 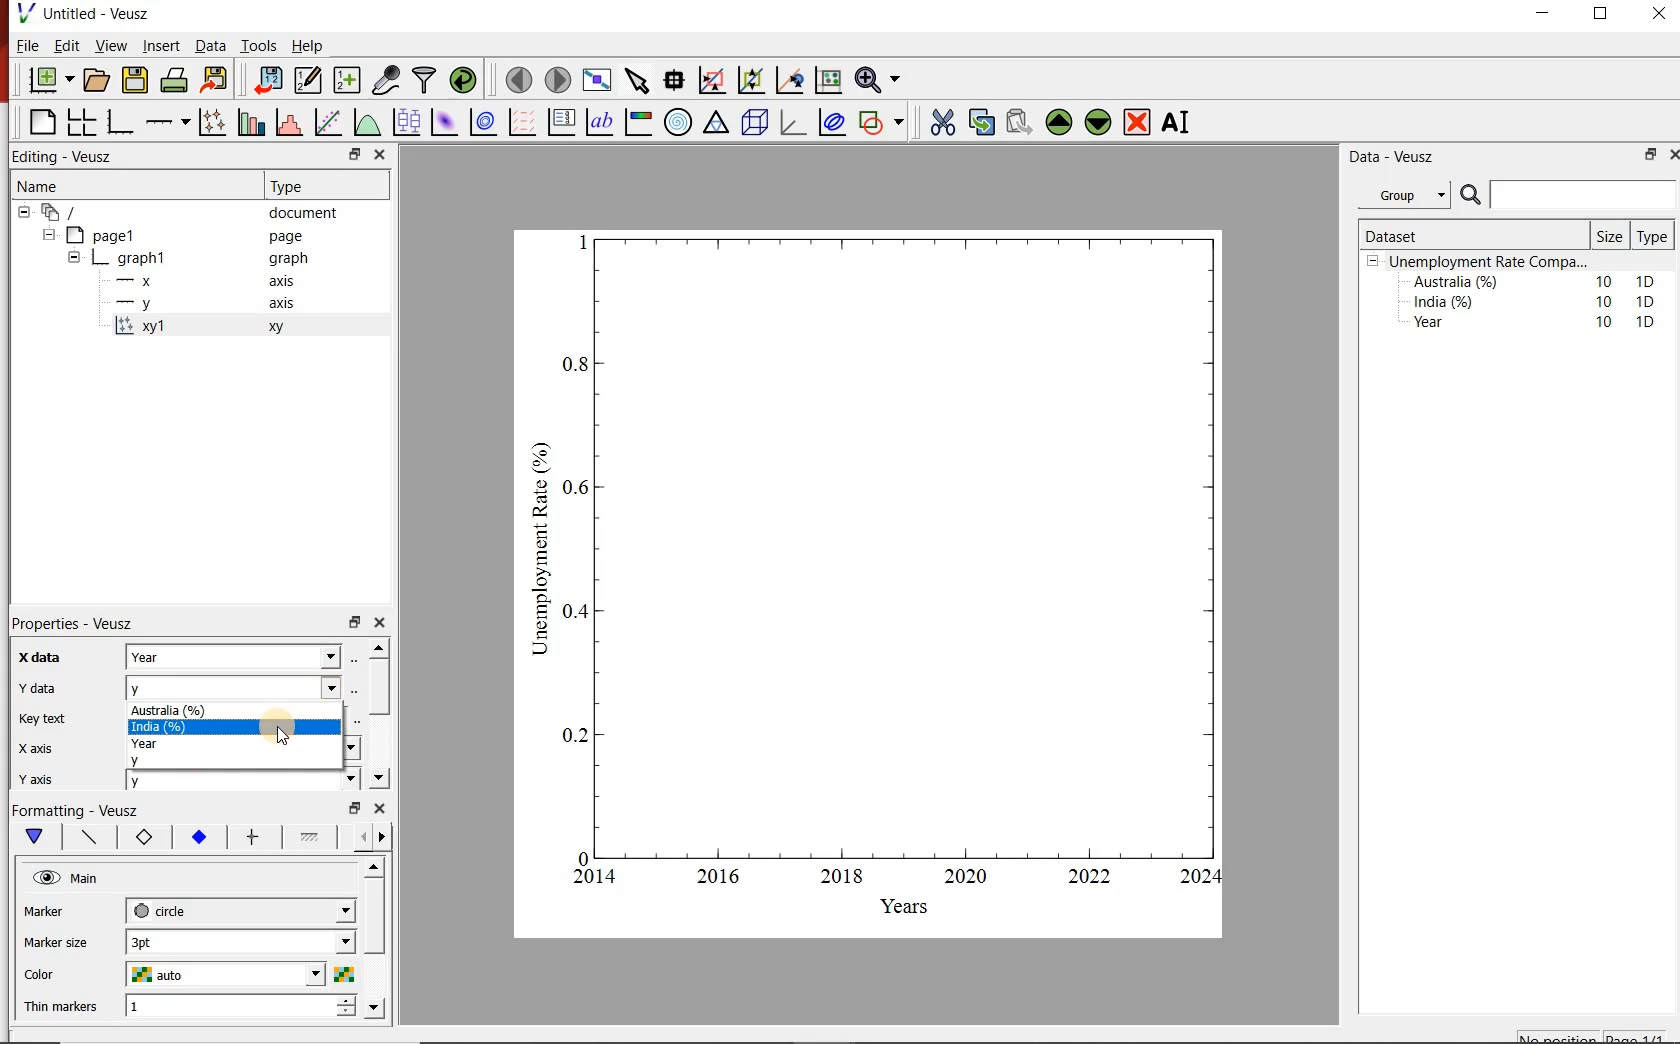 I want to click on cut the widgets, so click(x=943, y=122).